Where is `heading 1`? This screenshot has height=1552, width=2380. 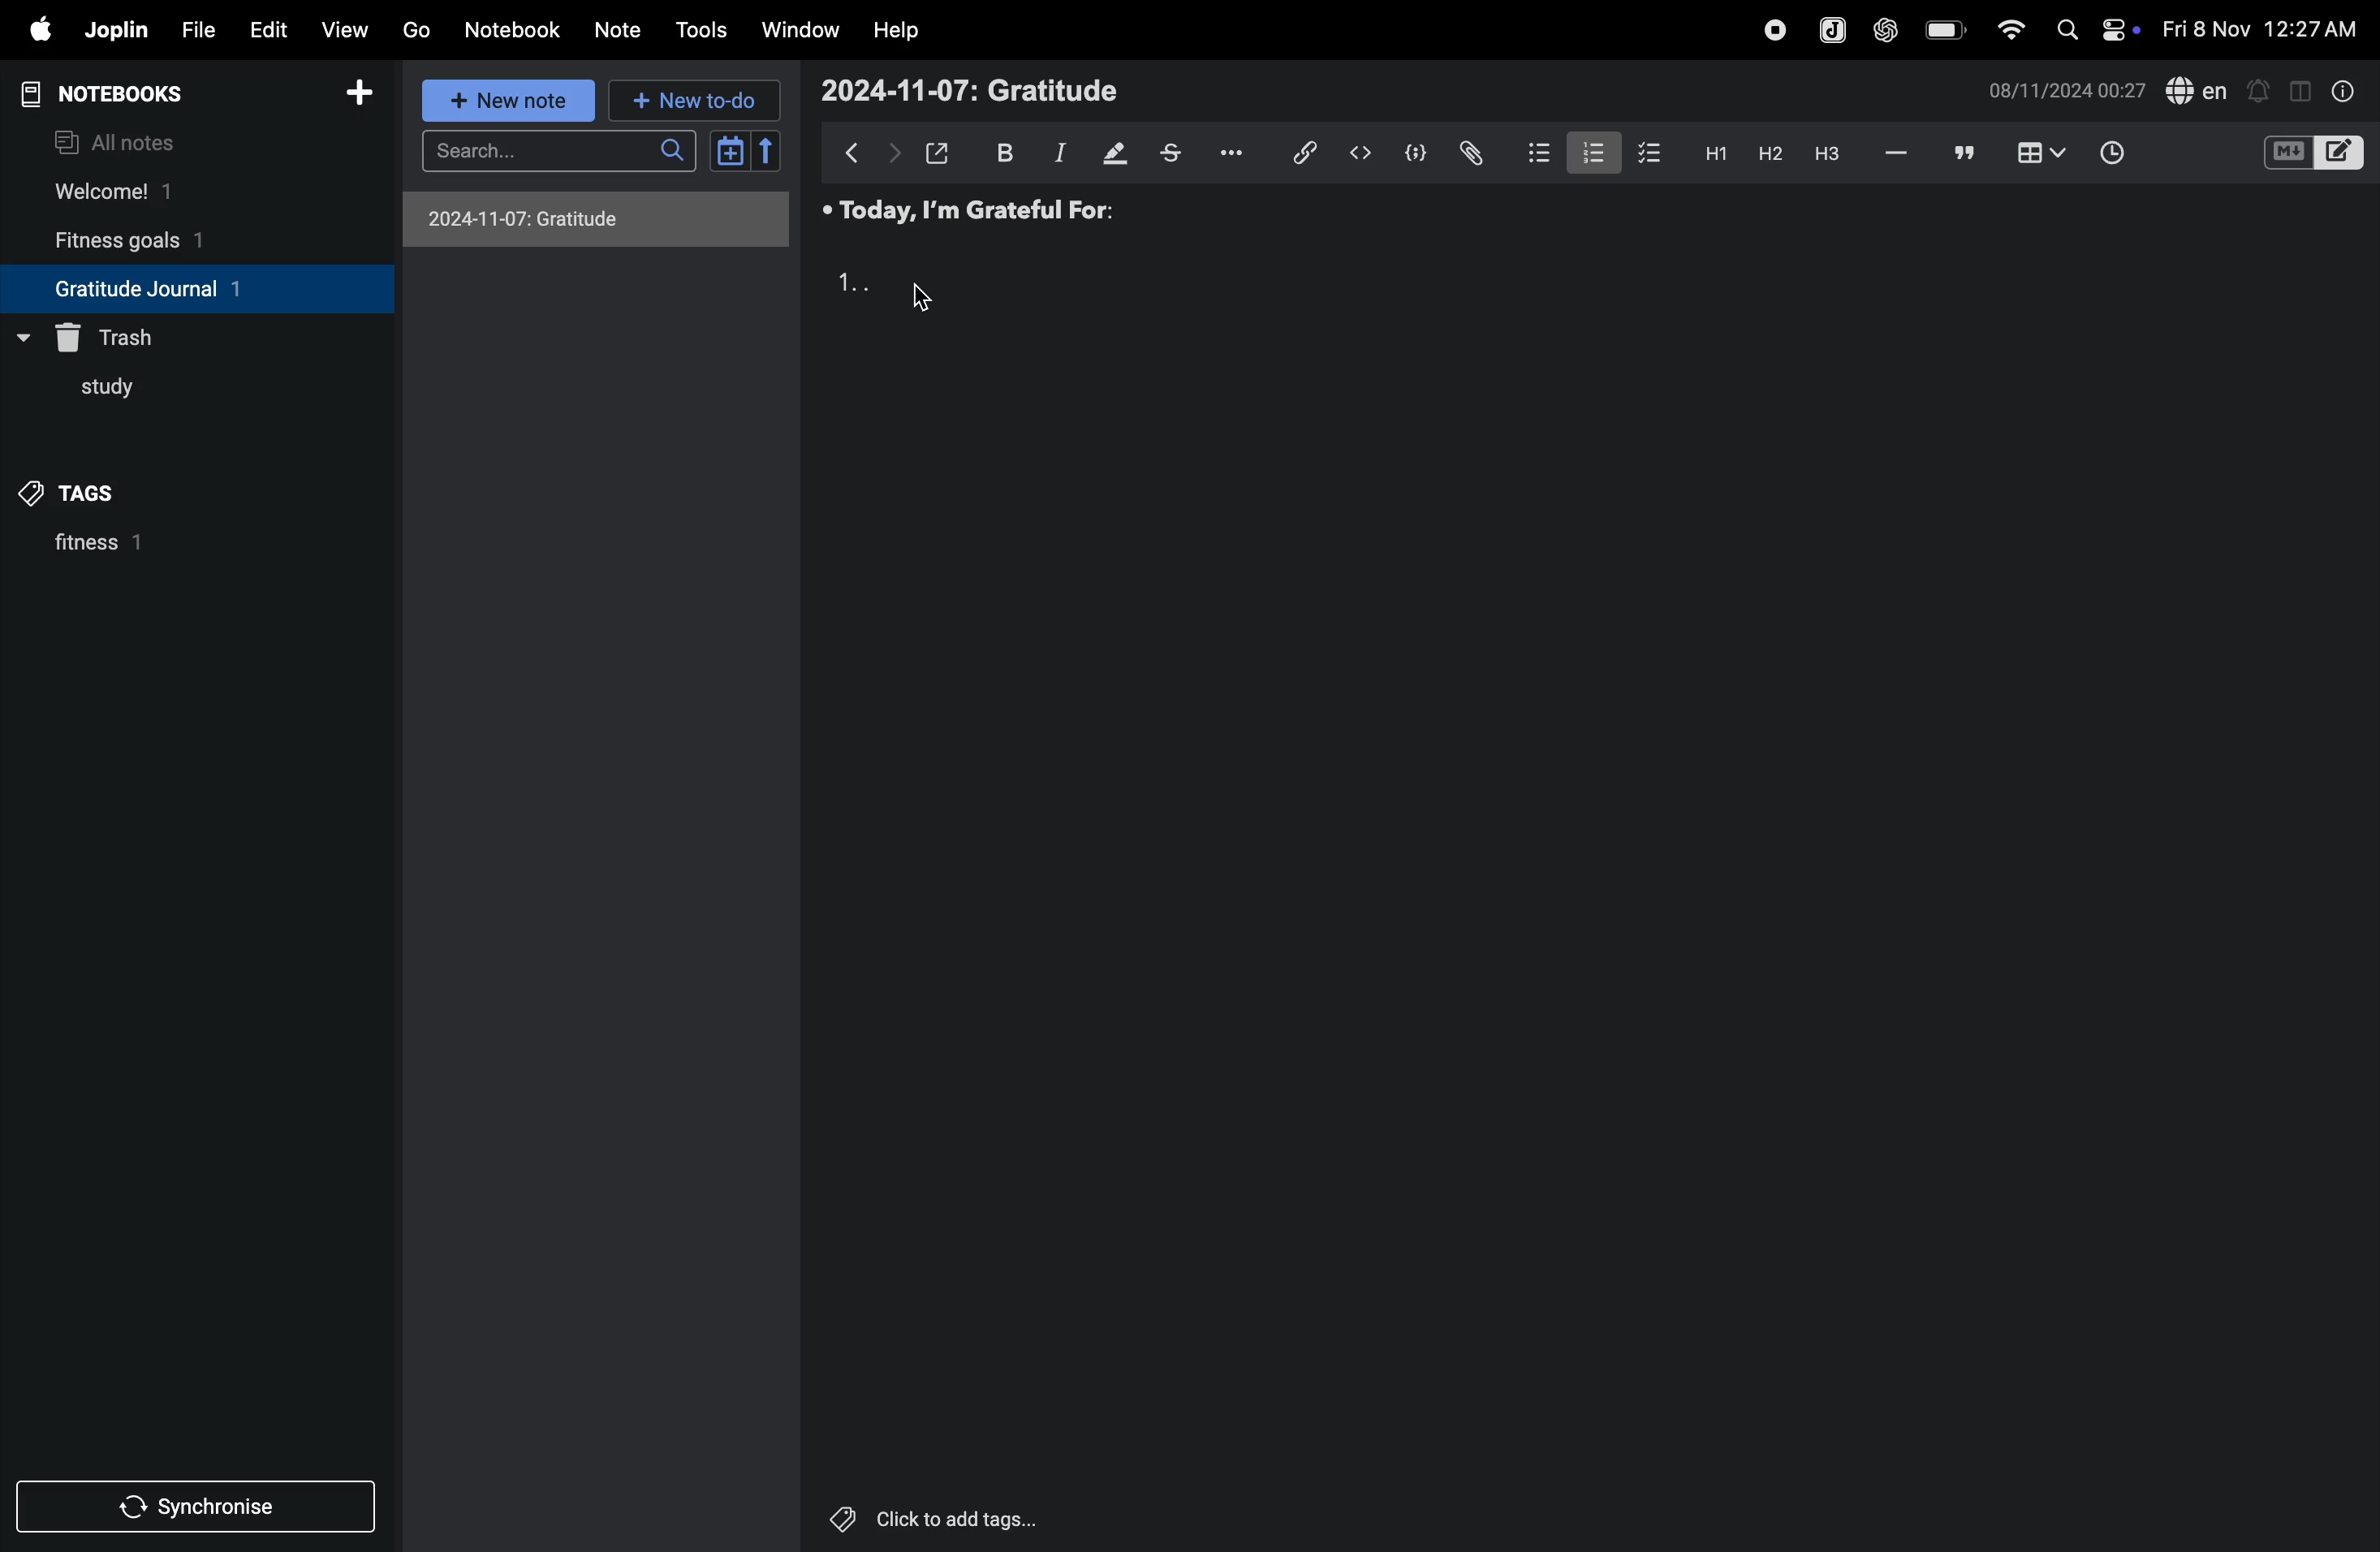 heading 1 is located at coordinates (1710, 156).